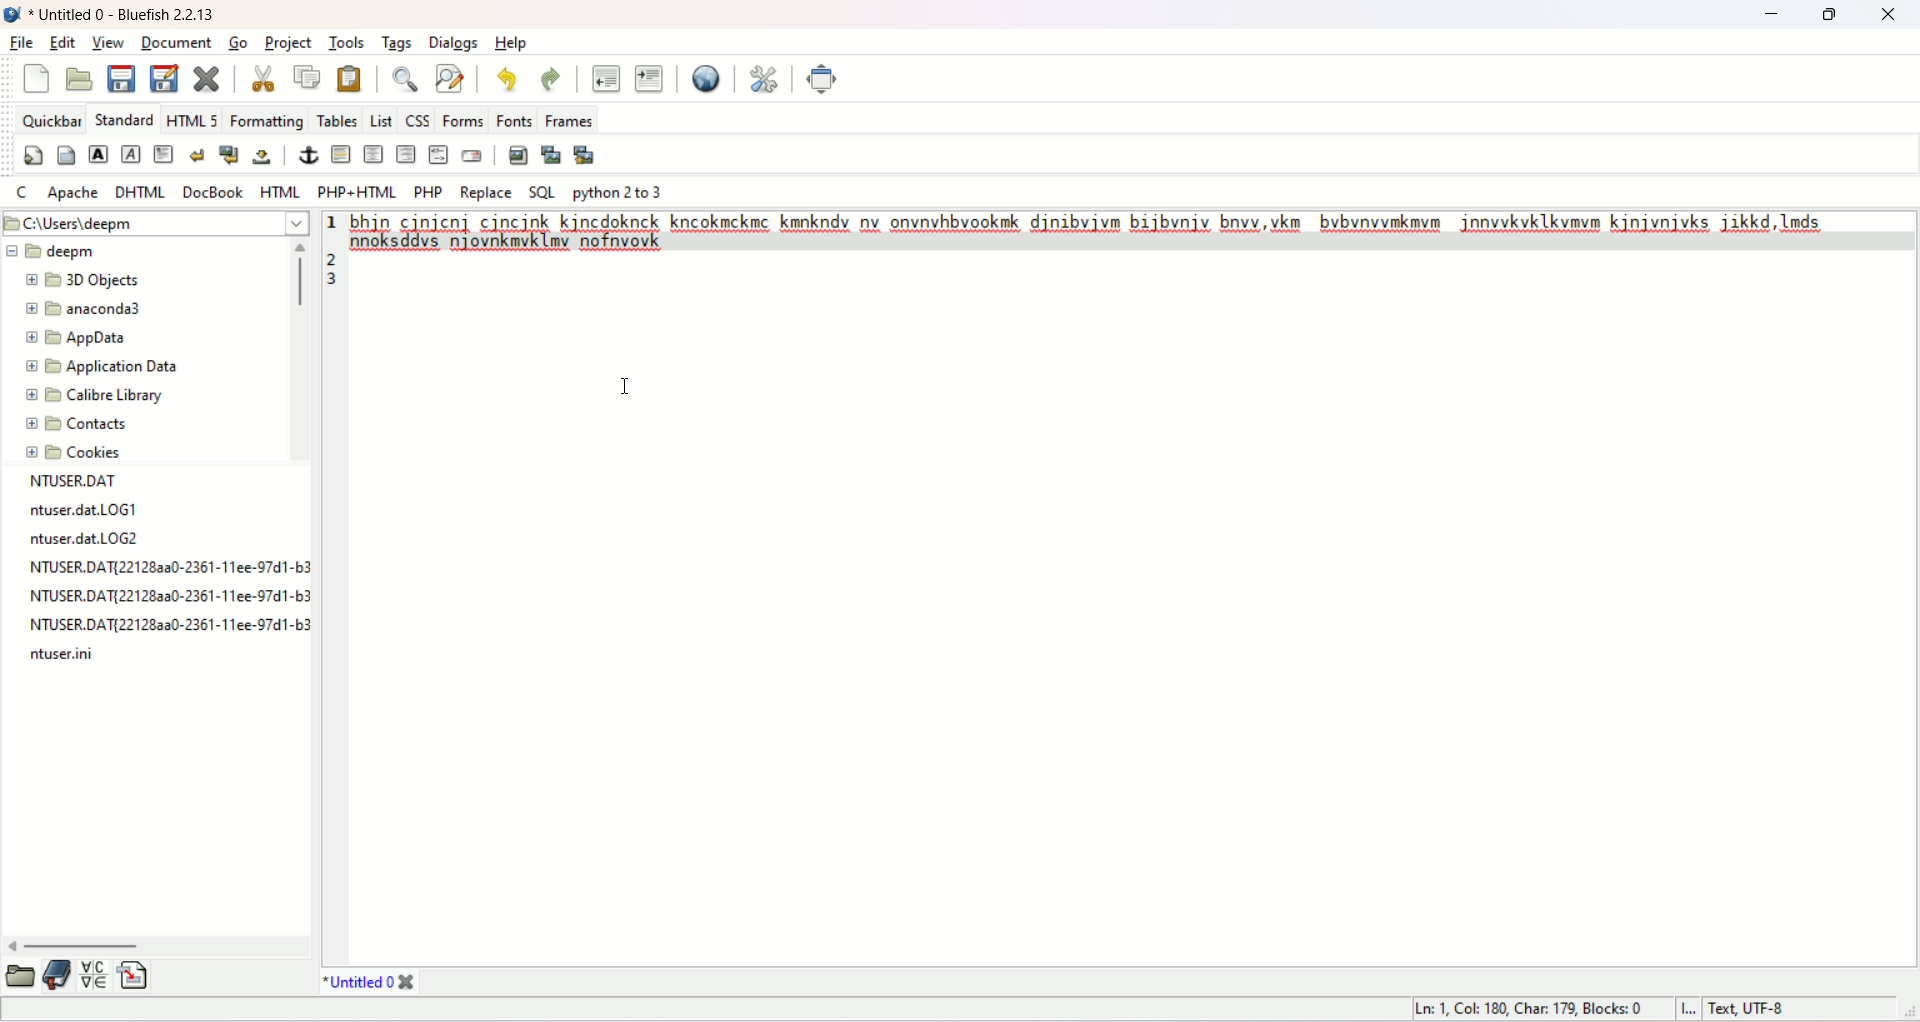  What do you see at coordinates (1693, 1009) in the screenshot?
I see `I` at bounding box center [1693, 1009].